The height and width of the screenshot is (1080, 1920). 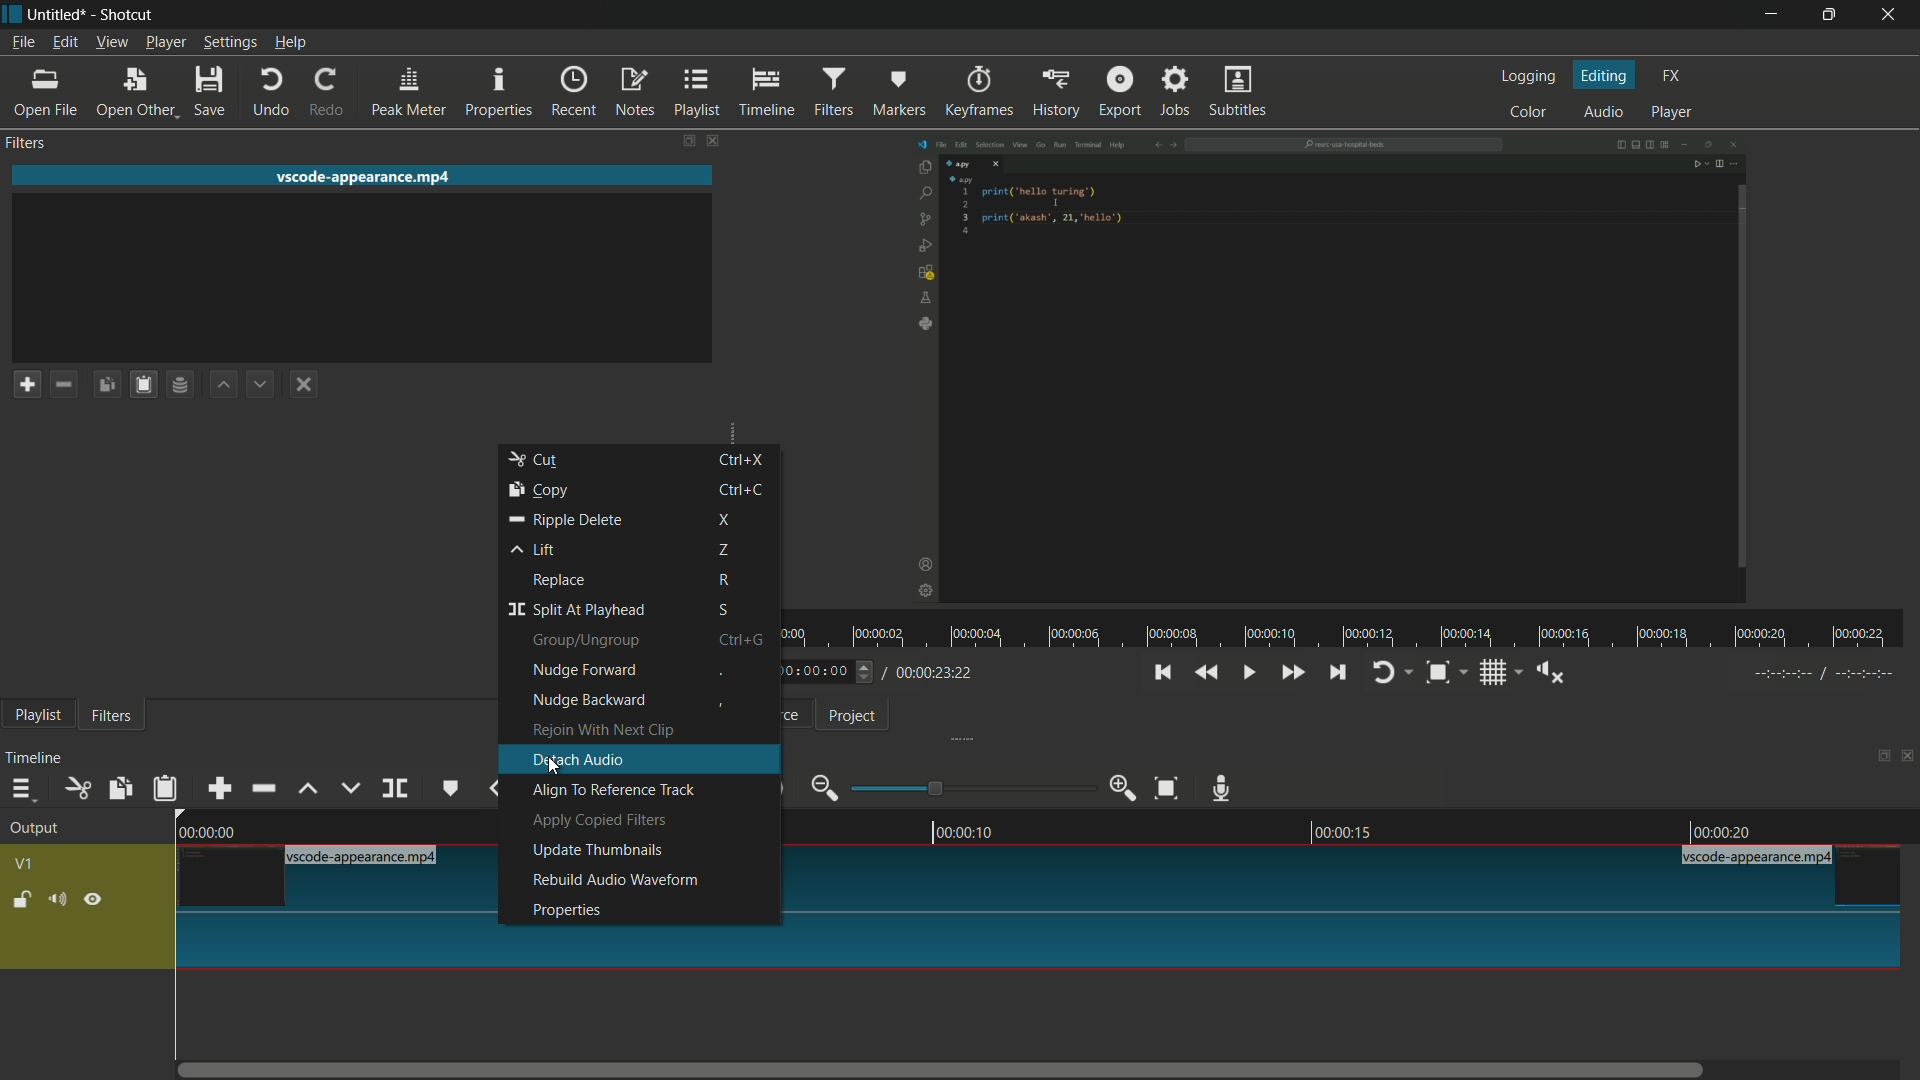 What do you see at coordinates (127, 16) in the screenshot?
I see `app name` at bounding box center [127, 16].